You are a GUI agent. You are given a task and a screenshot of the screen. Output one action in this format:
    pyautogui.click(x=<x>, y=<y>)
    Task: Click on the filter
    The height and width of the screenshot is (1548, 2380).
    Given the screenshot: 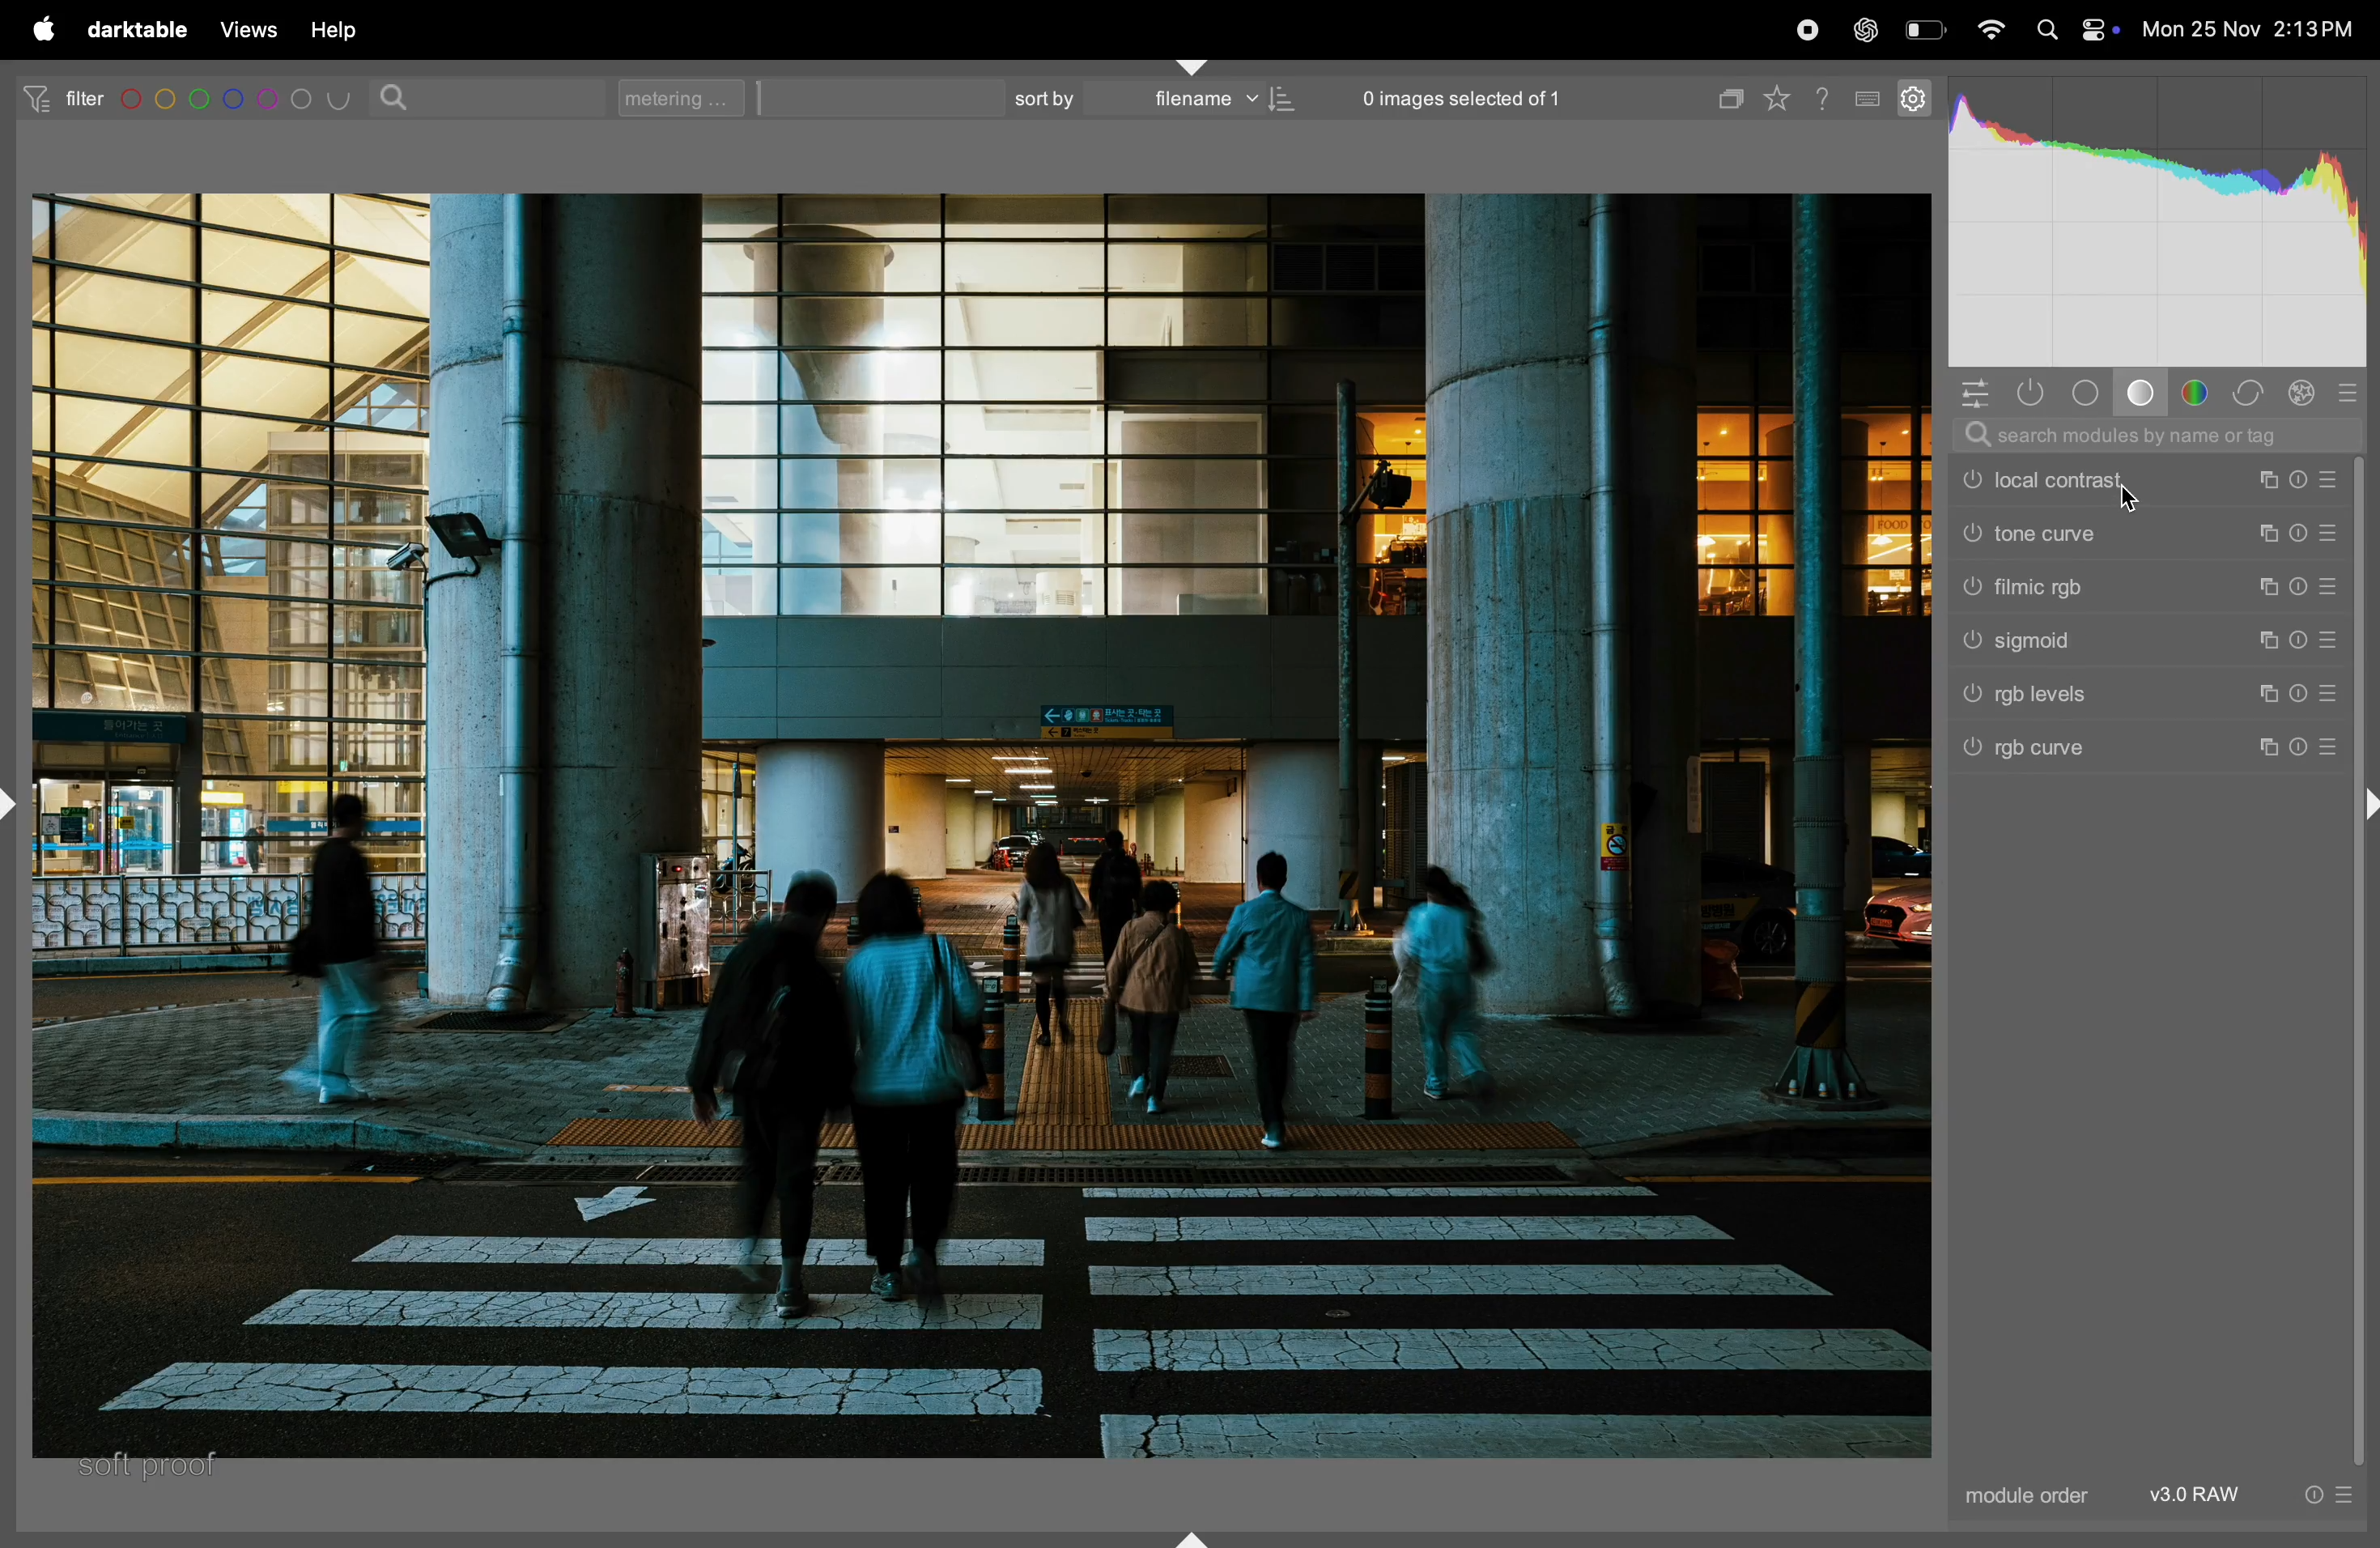 What is the action you would take?
    pyautogui.click(x=56, y=97)
    